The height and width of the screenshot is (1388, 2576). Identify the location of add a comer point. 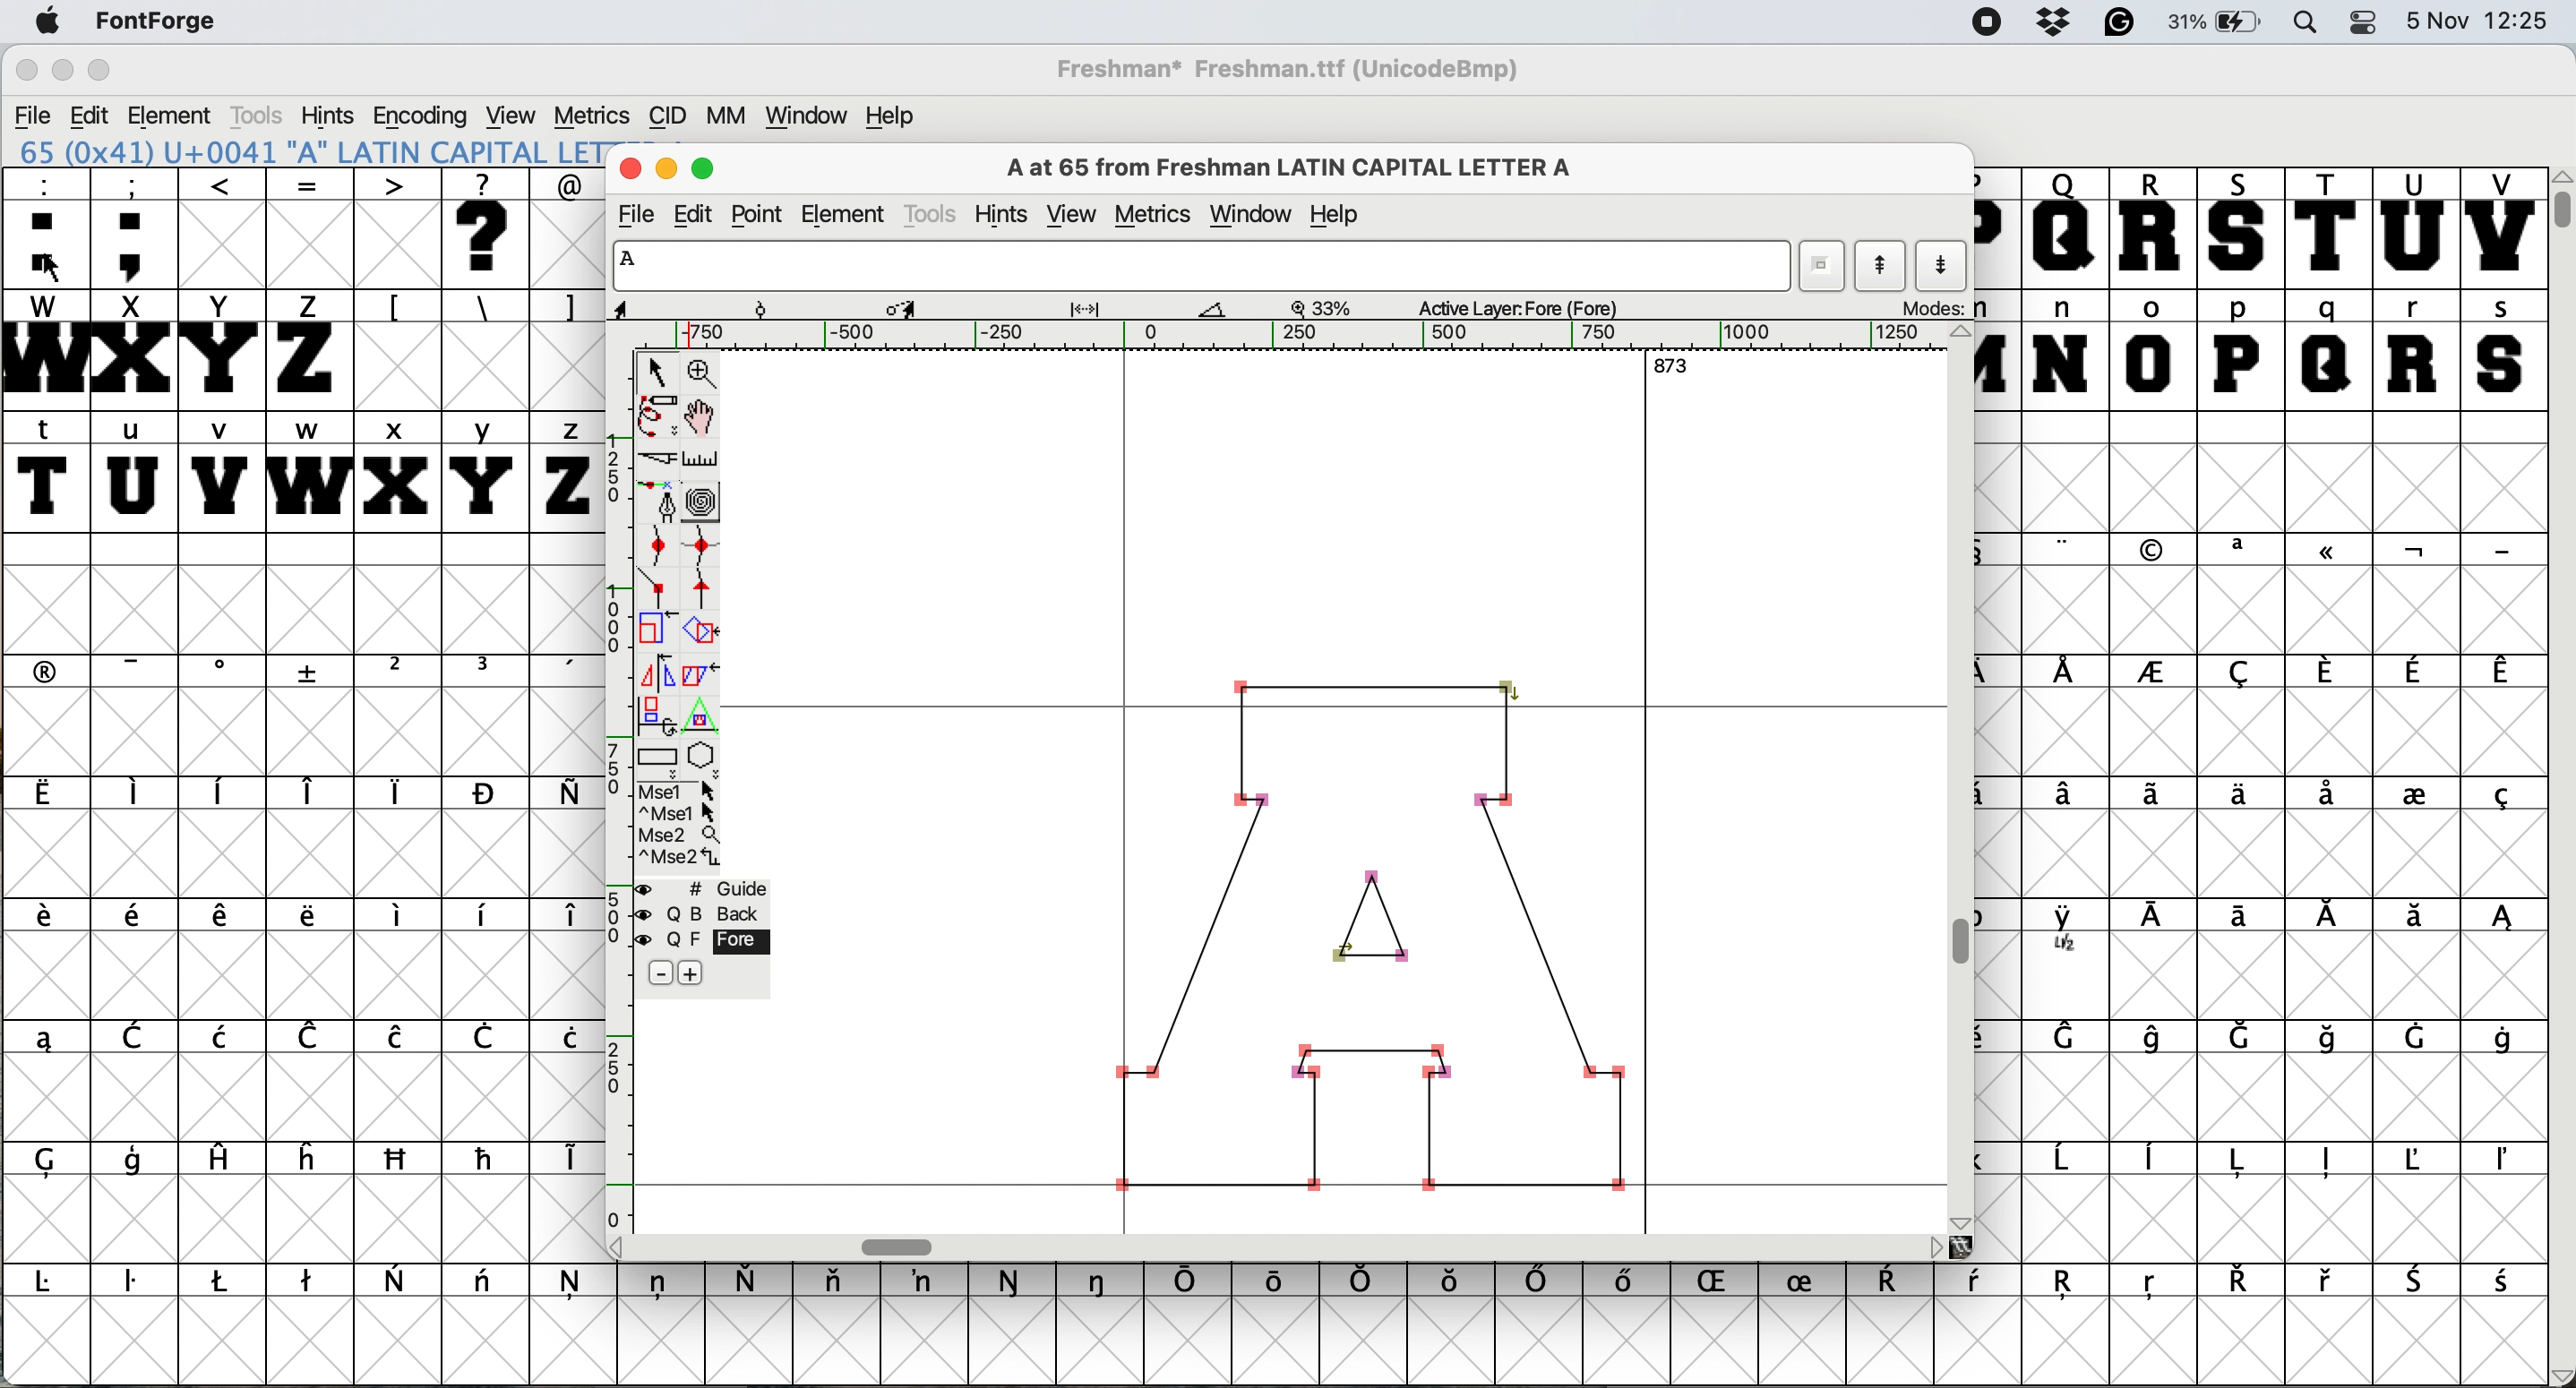
(654, 587).